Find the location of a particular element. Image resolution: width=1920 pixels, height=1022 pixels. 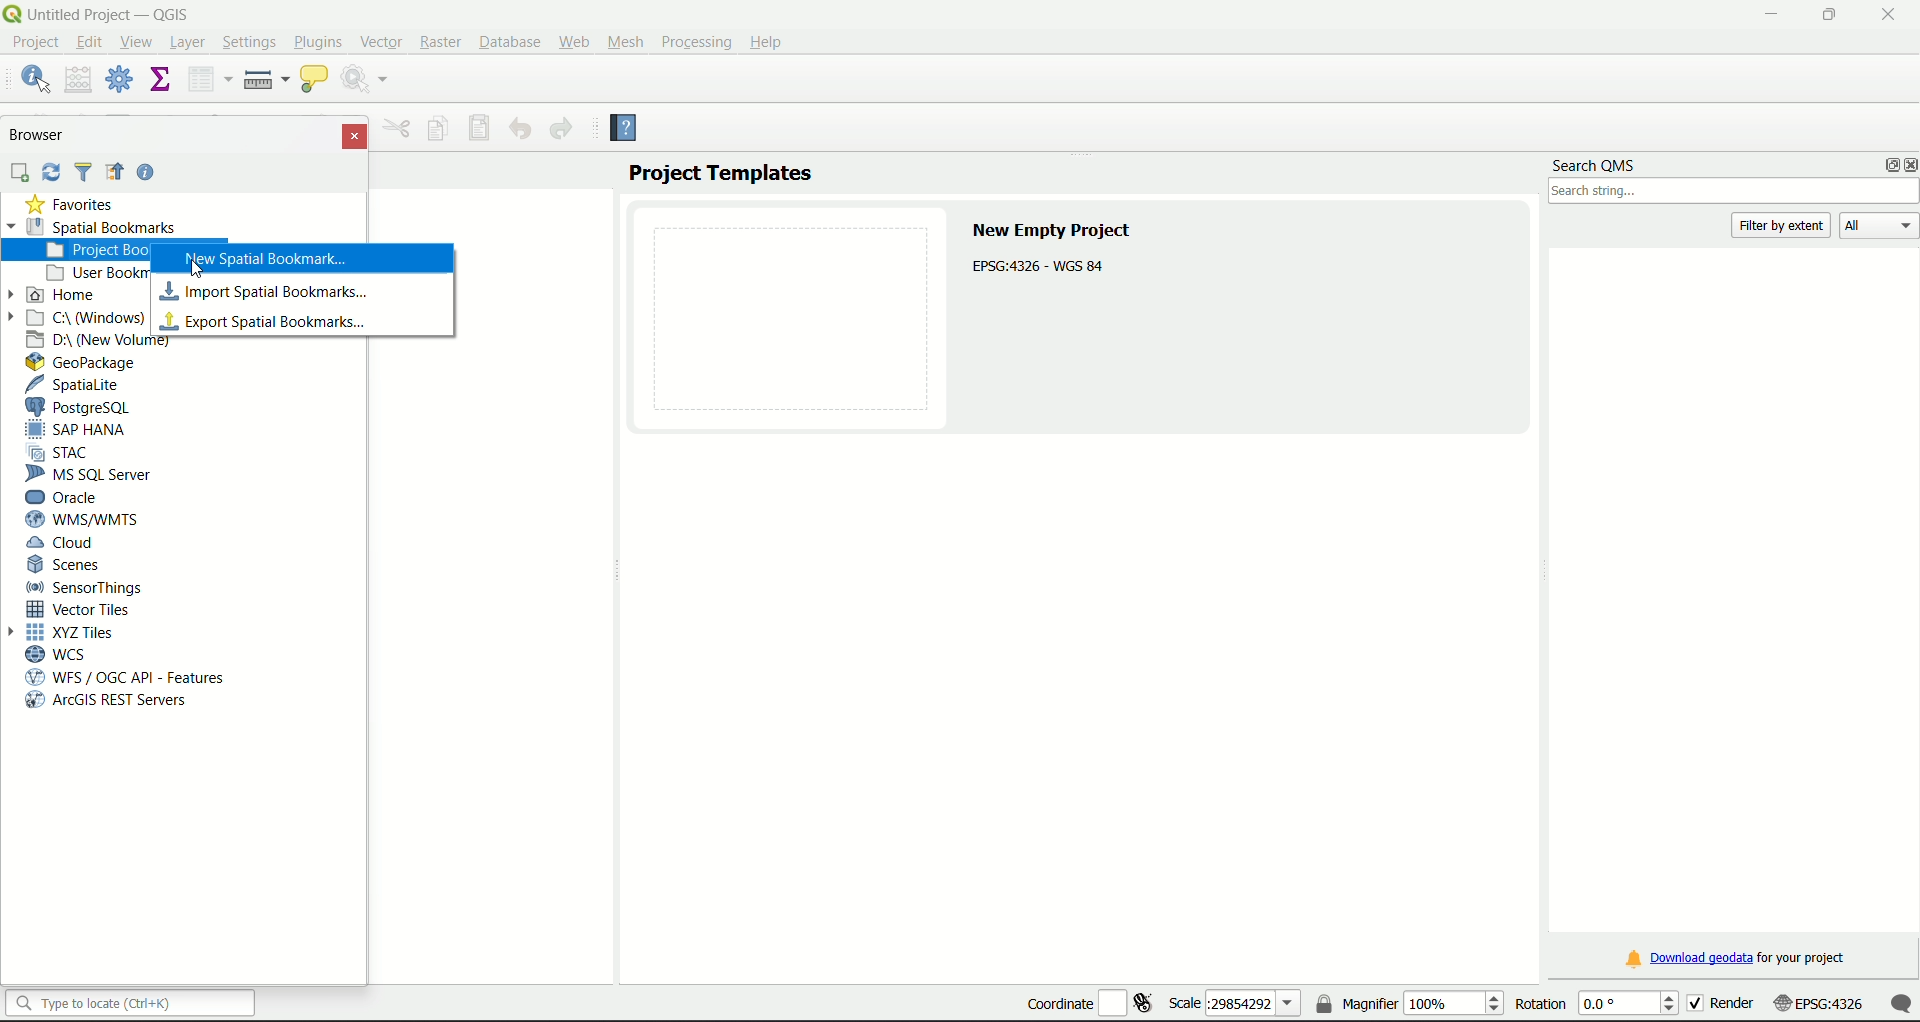

arcGIS is located at coordinates (107, 702).